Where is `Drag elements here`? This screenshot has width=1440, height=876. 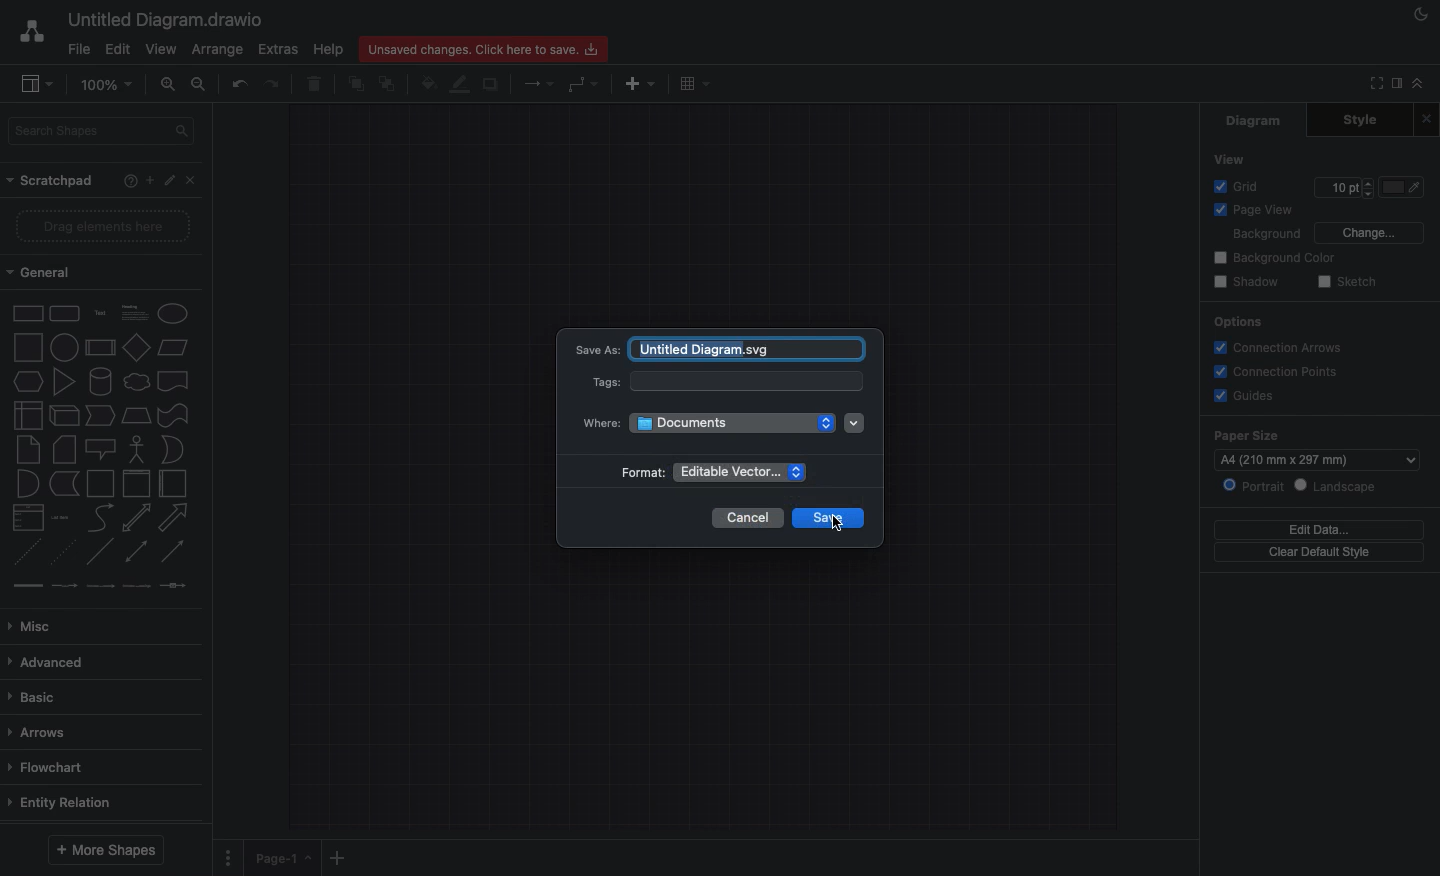
Drag elements here is located at coordinates (98, 228).